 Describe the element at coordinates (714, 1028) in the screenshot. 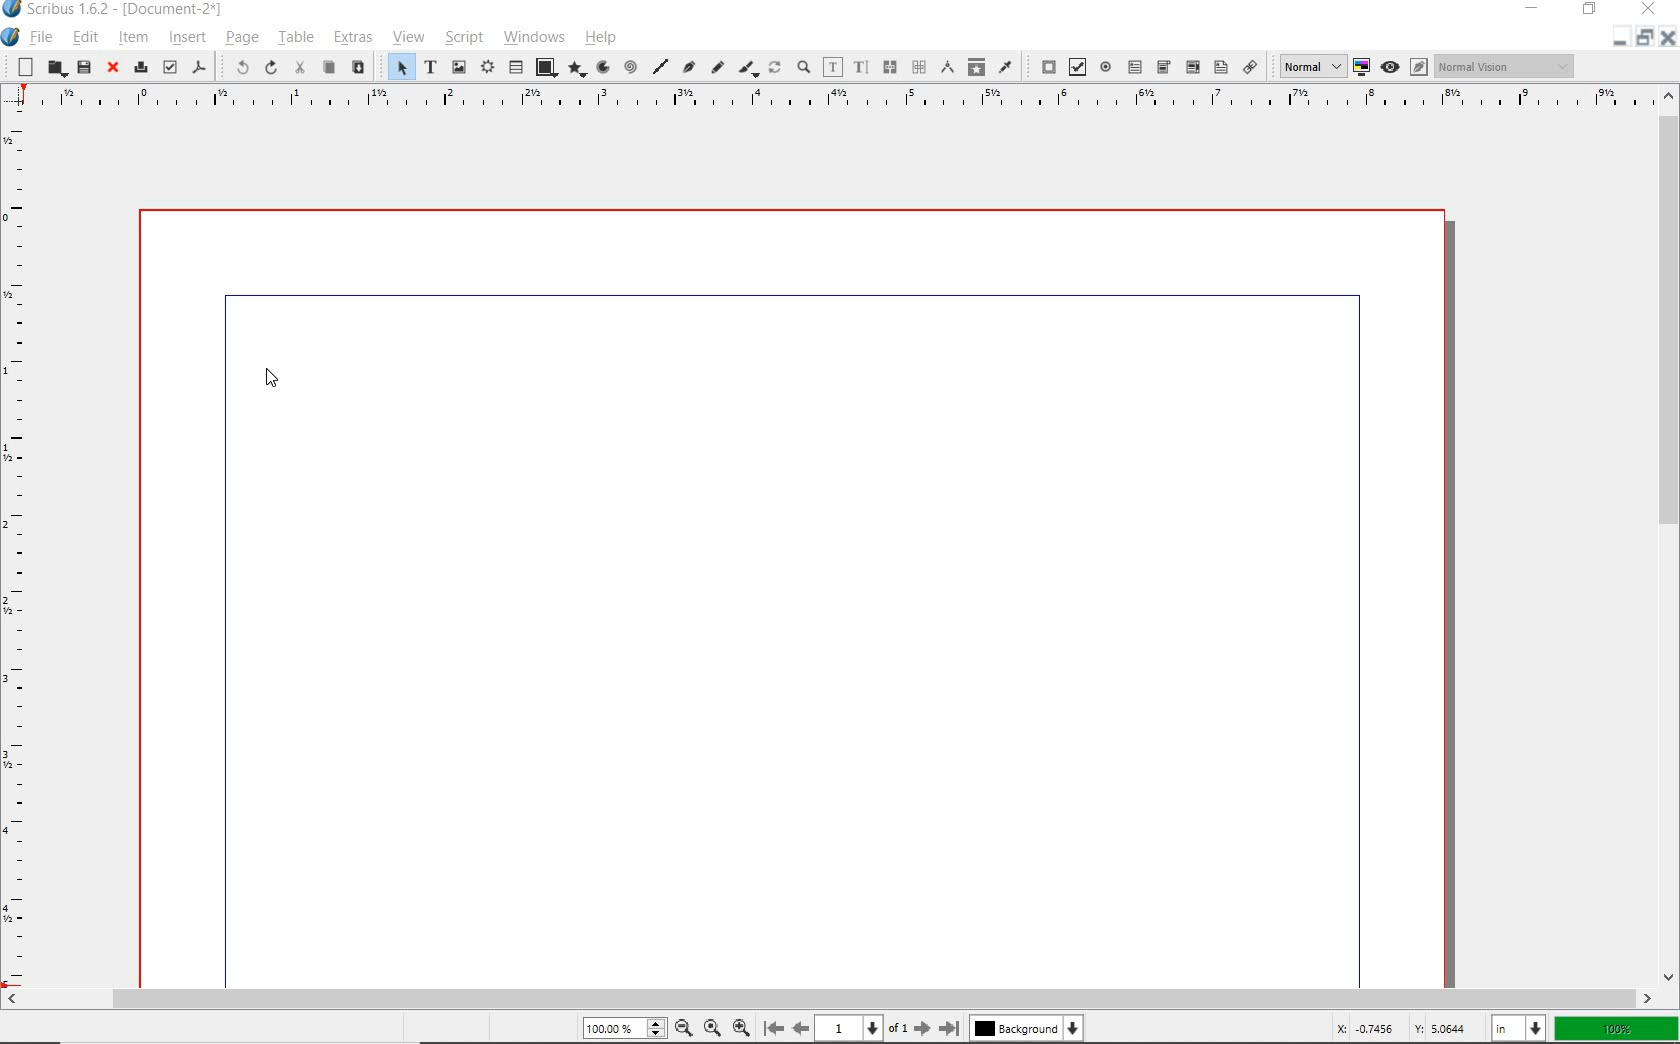

I see `zoom to` at that location.